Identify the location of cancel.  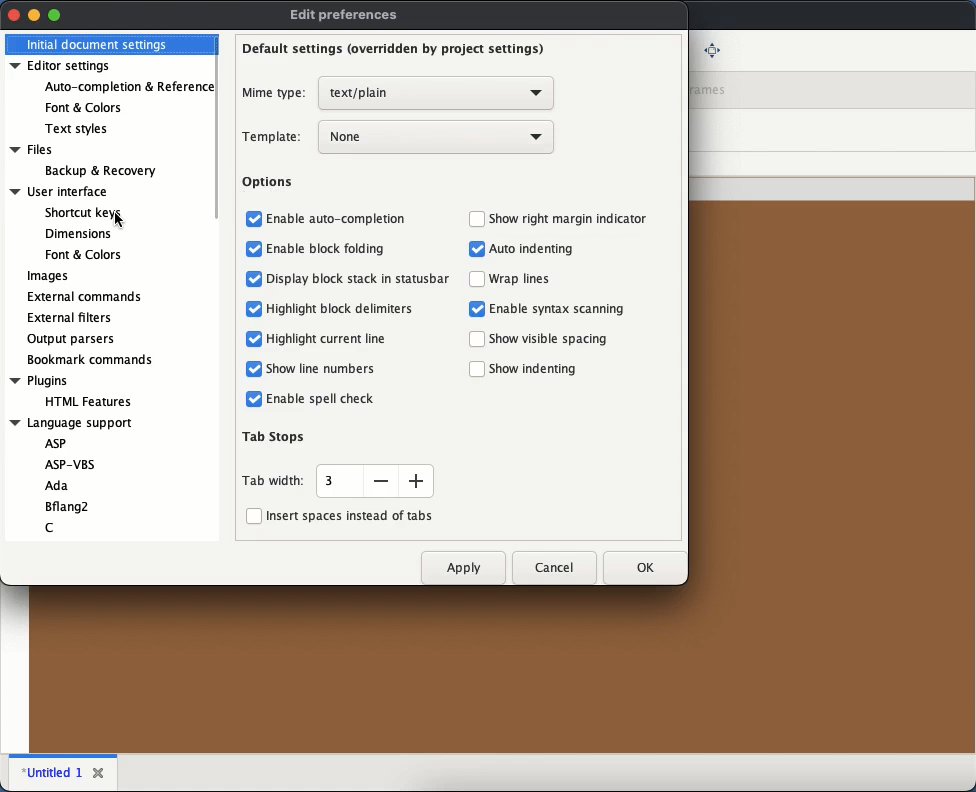
(555, 569).